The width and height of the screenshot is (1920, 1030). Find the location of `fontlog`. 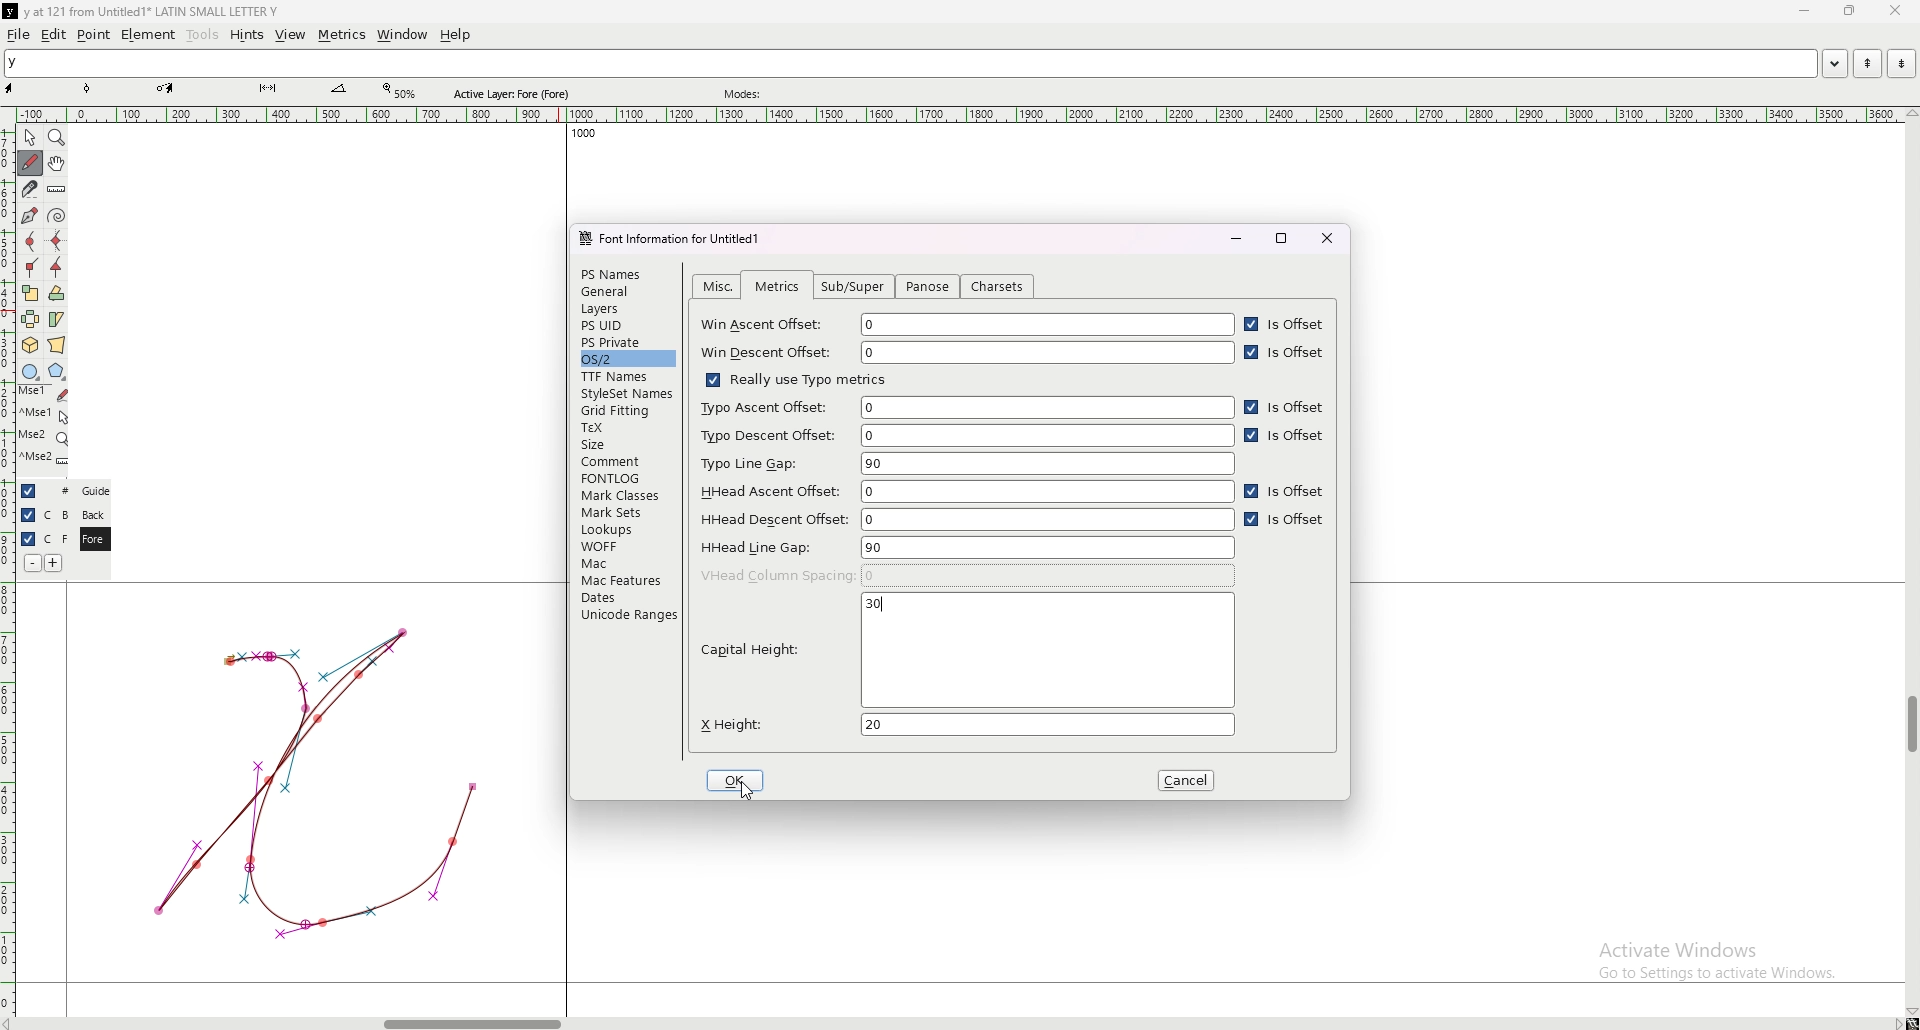

fontlog is located at coordinates (628, 478).